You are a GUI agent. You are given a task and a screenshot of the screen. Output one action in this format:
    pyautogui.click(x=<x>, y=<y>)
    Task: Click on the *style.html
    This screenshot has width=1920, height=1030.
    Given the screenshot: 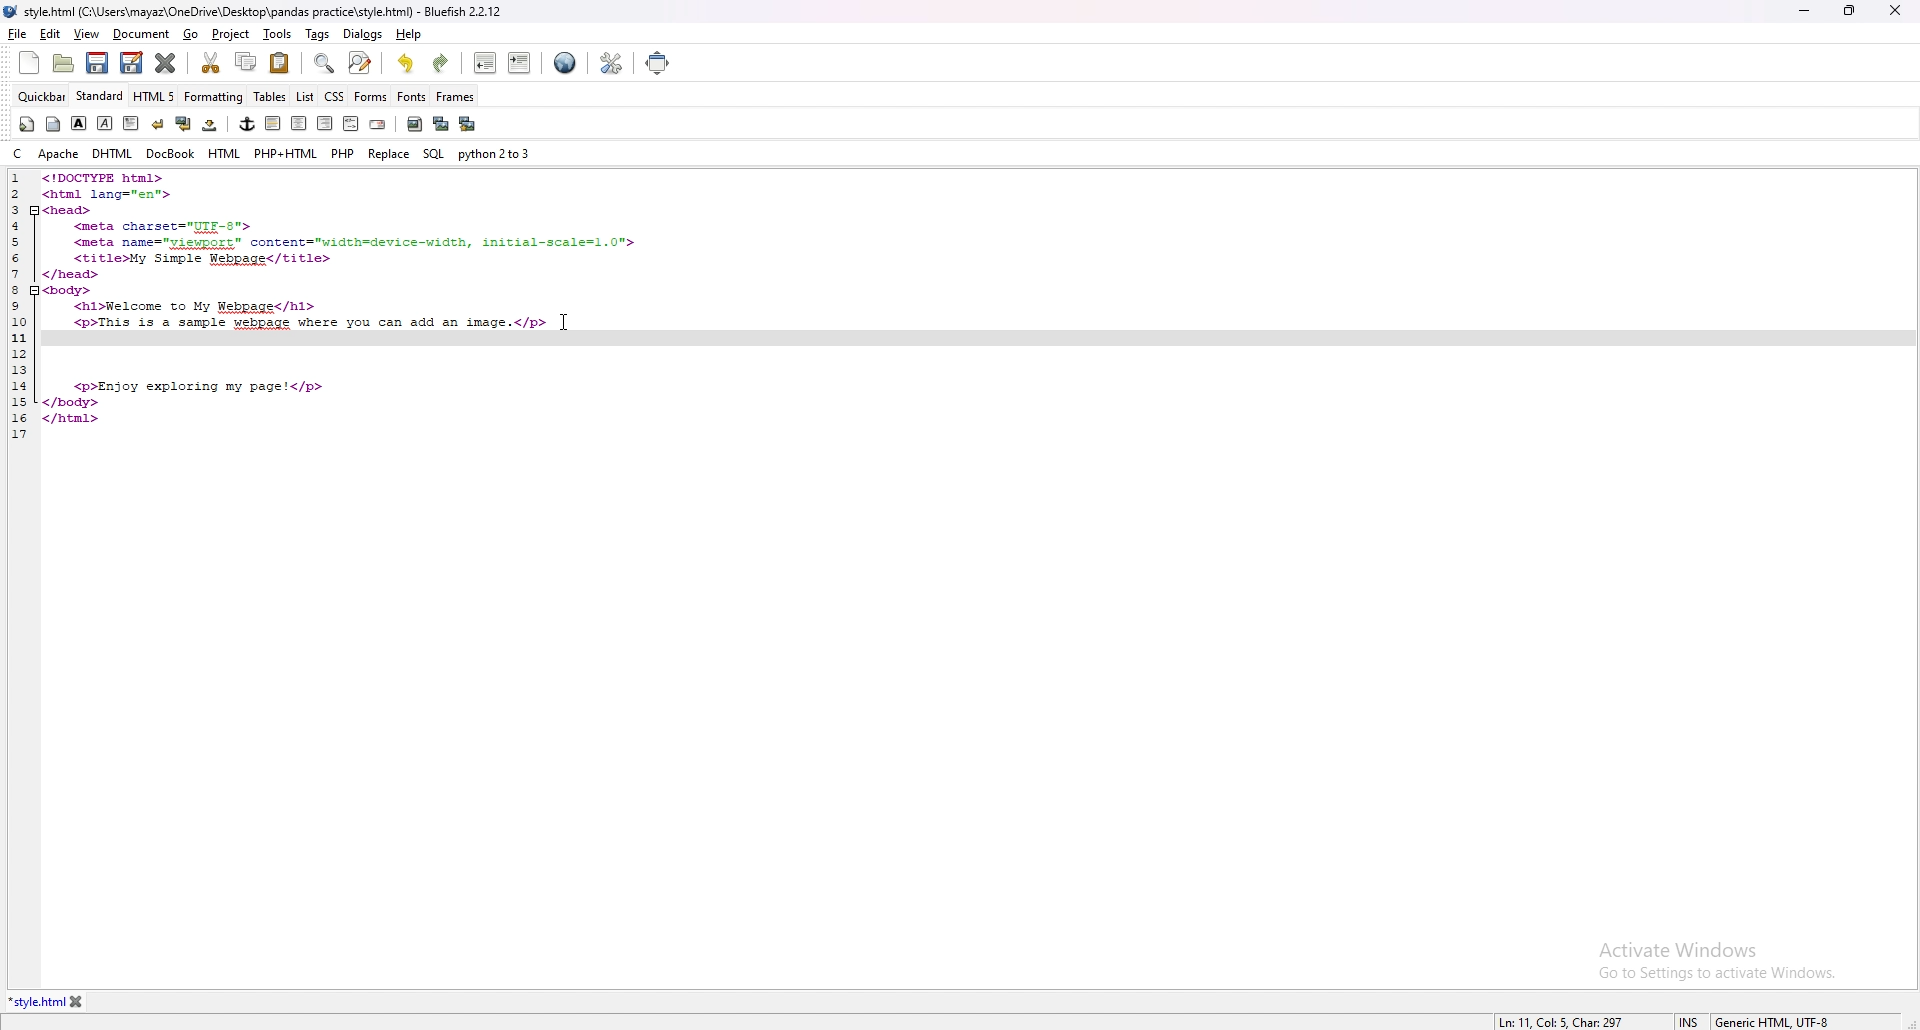 What is the action you would take?
    pyautogui.click(x=36, y=1003)
    